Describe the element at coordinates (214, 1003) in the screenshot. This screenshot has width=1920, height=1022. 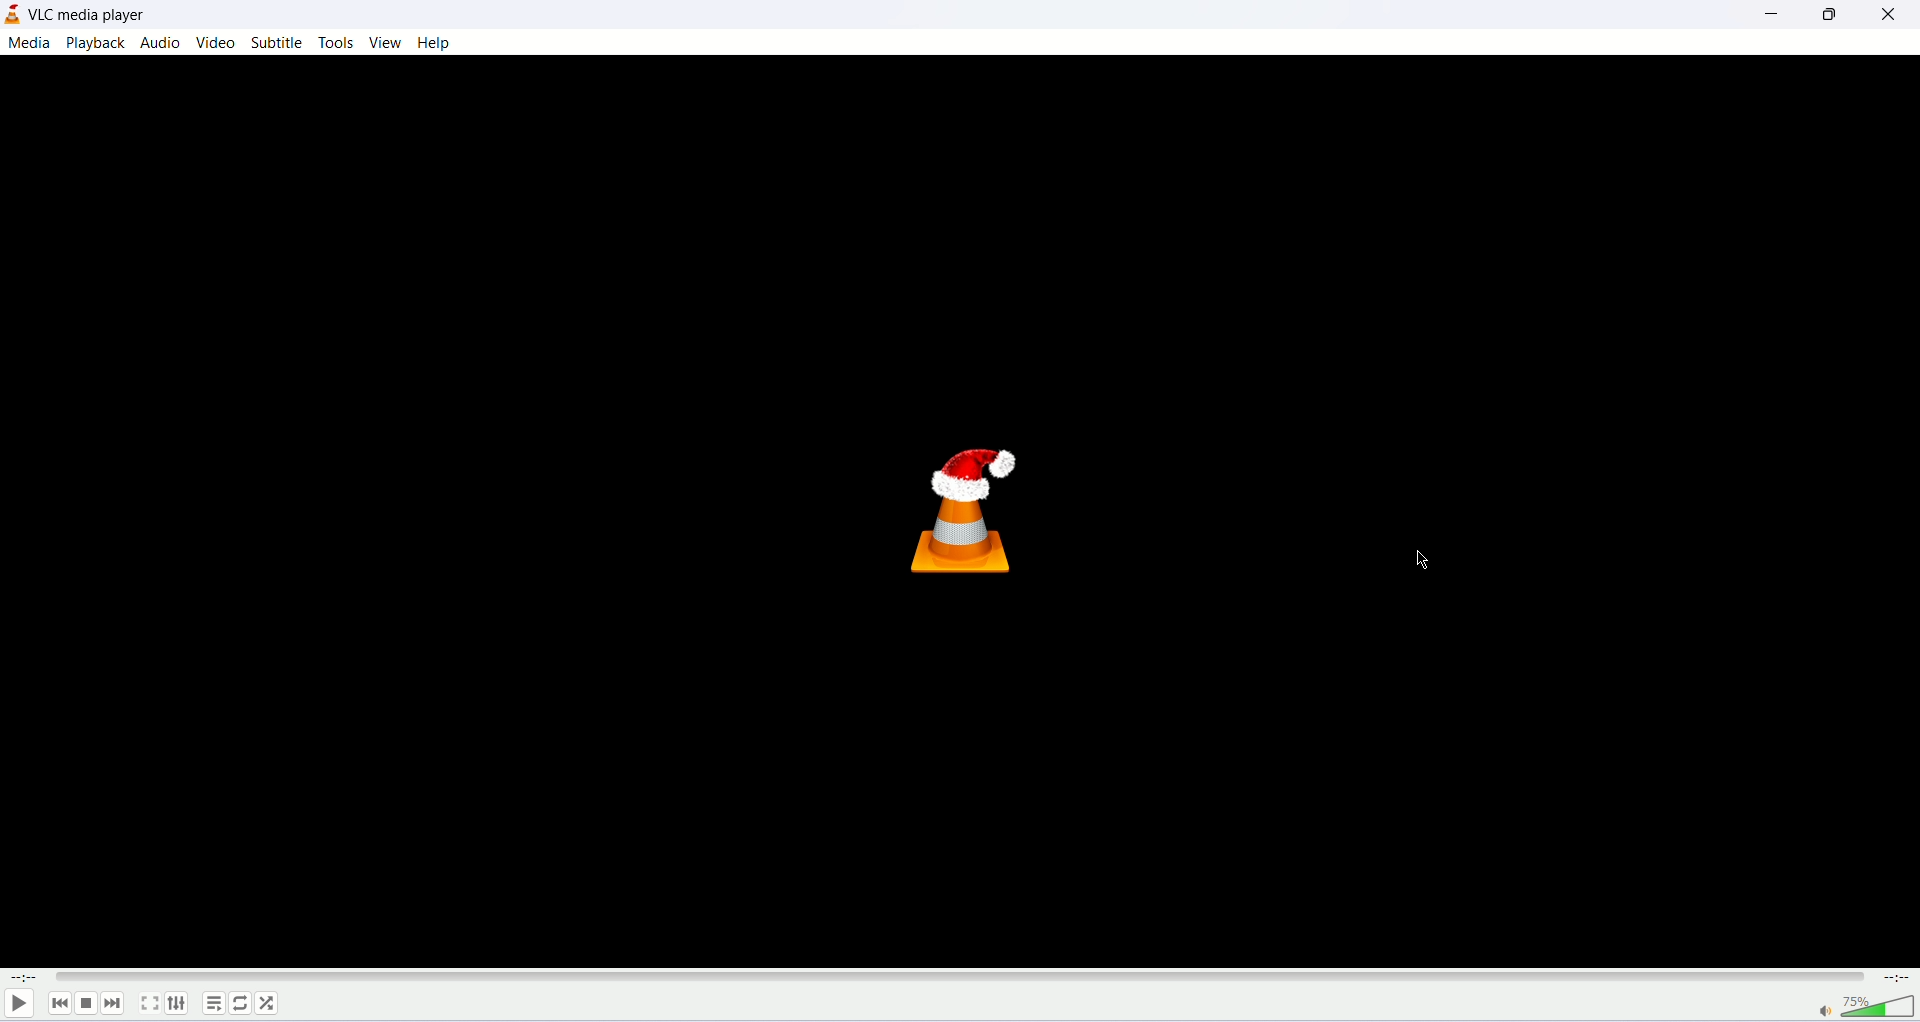
I see `playlist` at that location.